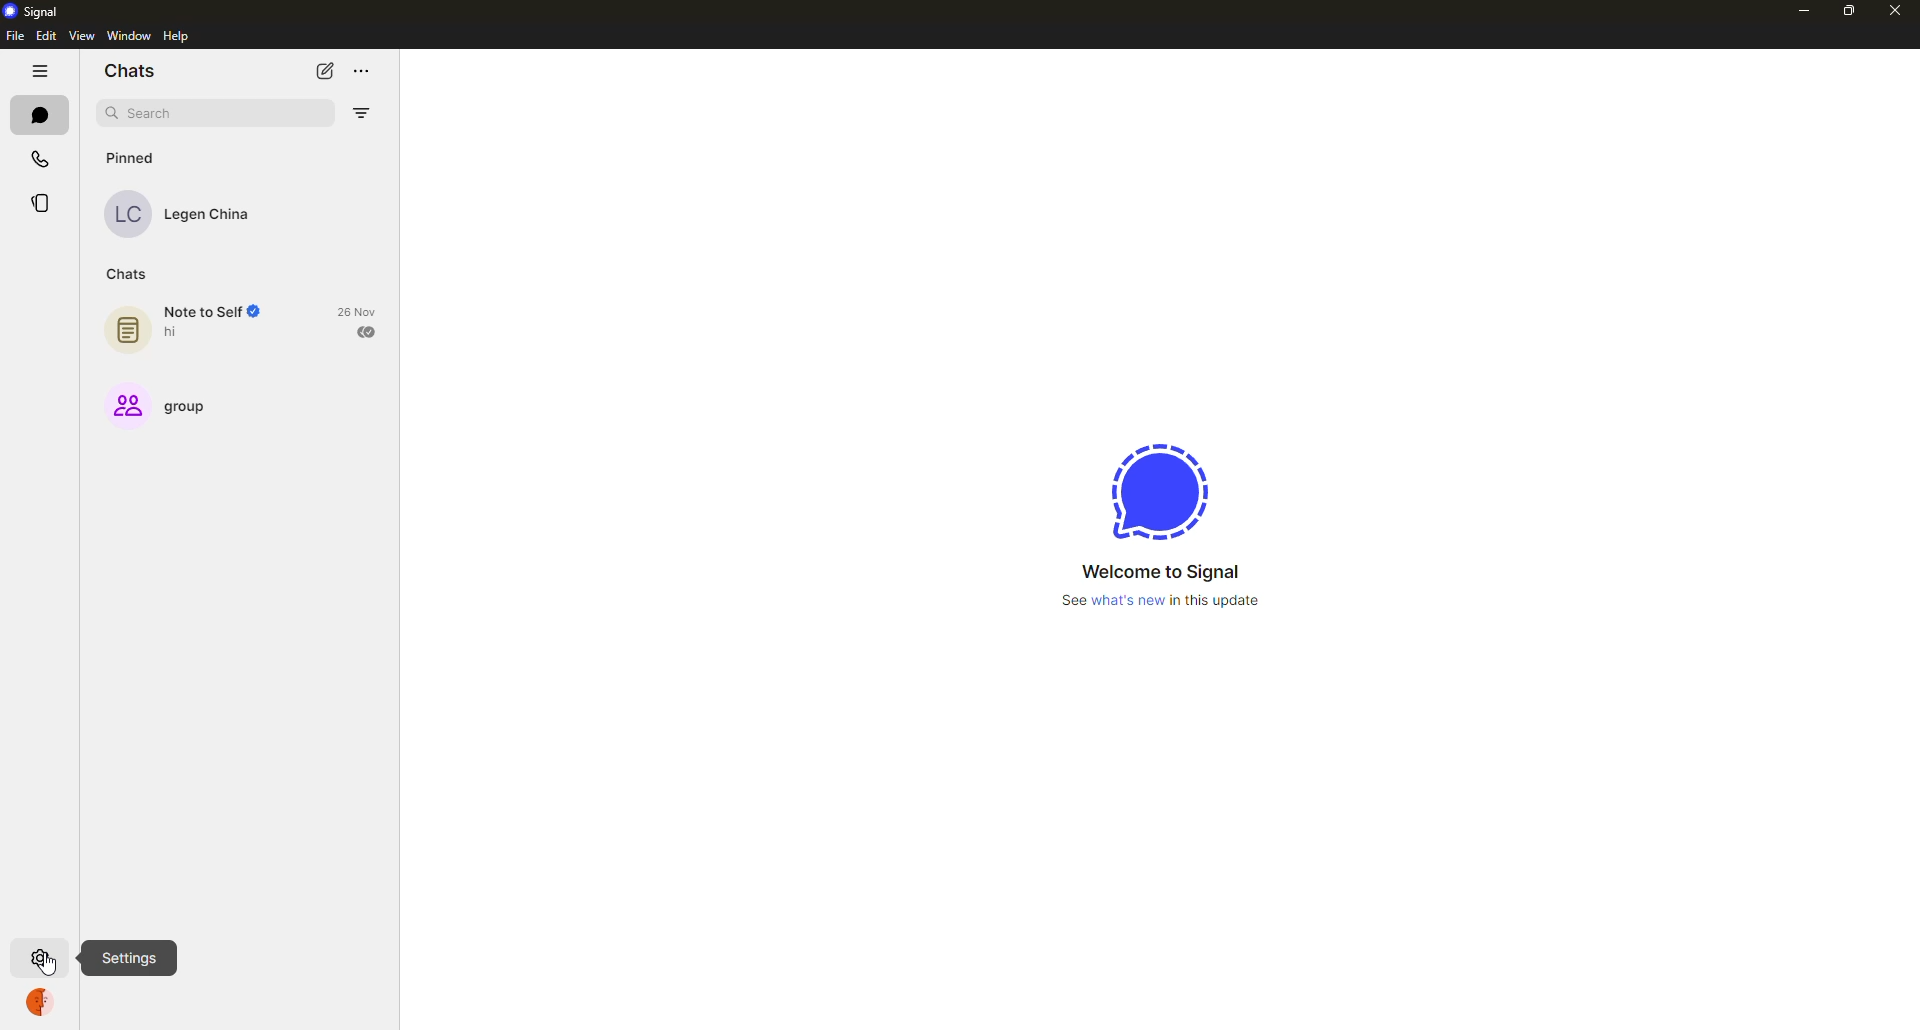  What do you see at coordinates (358, 311) in the screenshot?
I see `28 Nov` at bounding box center [358, 311].